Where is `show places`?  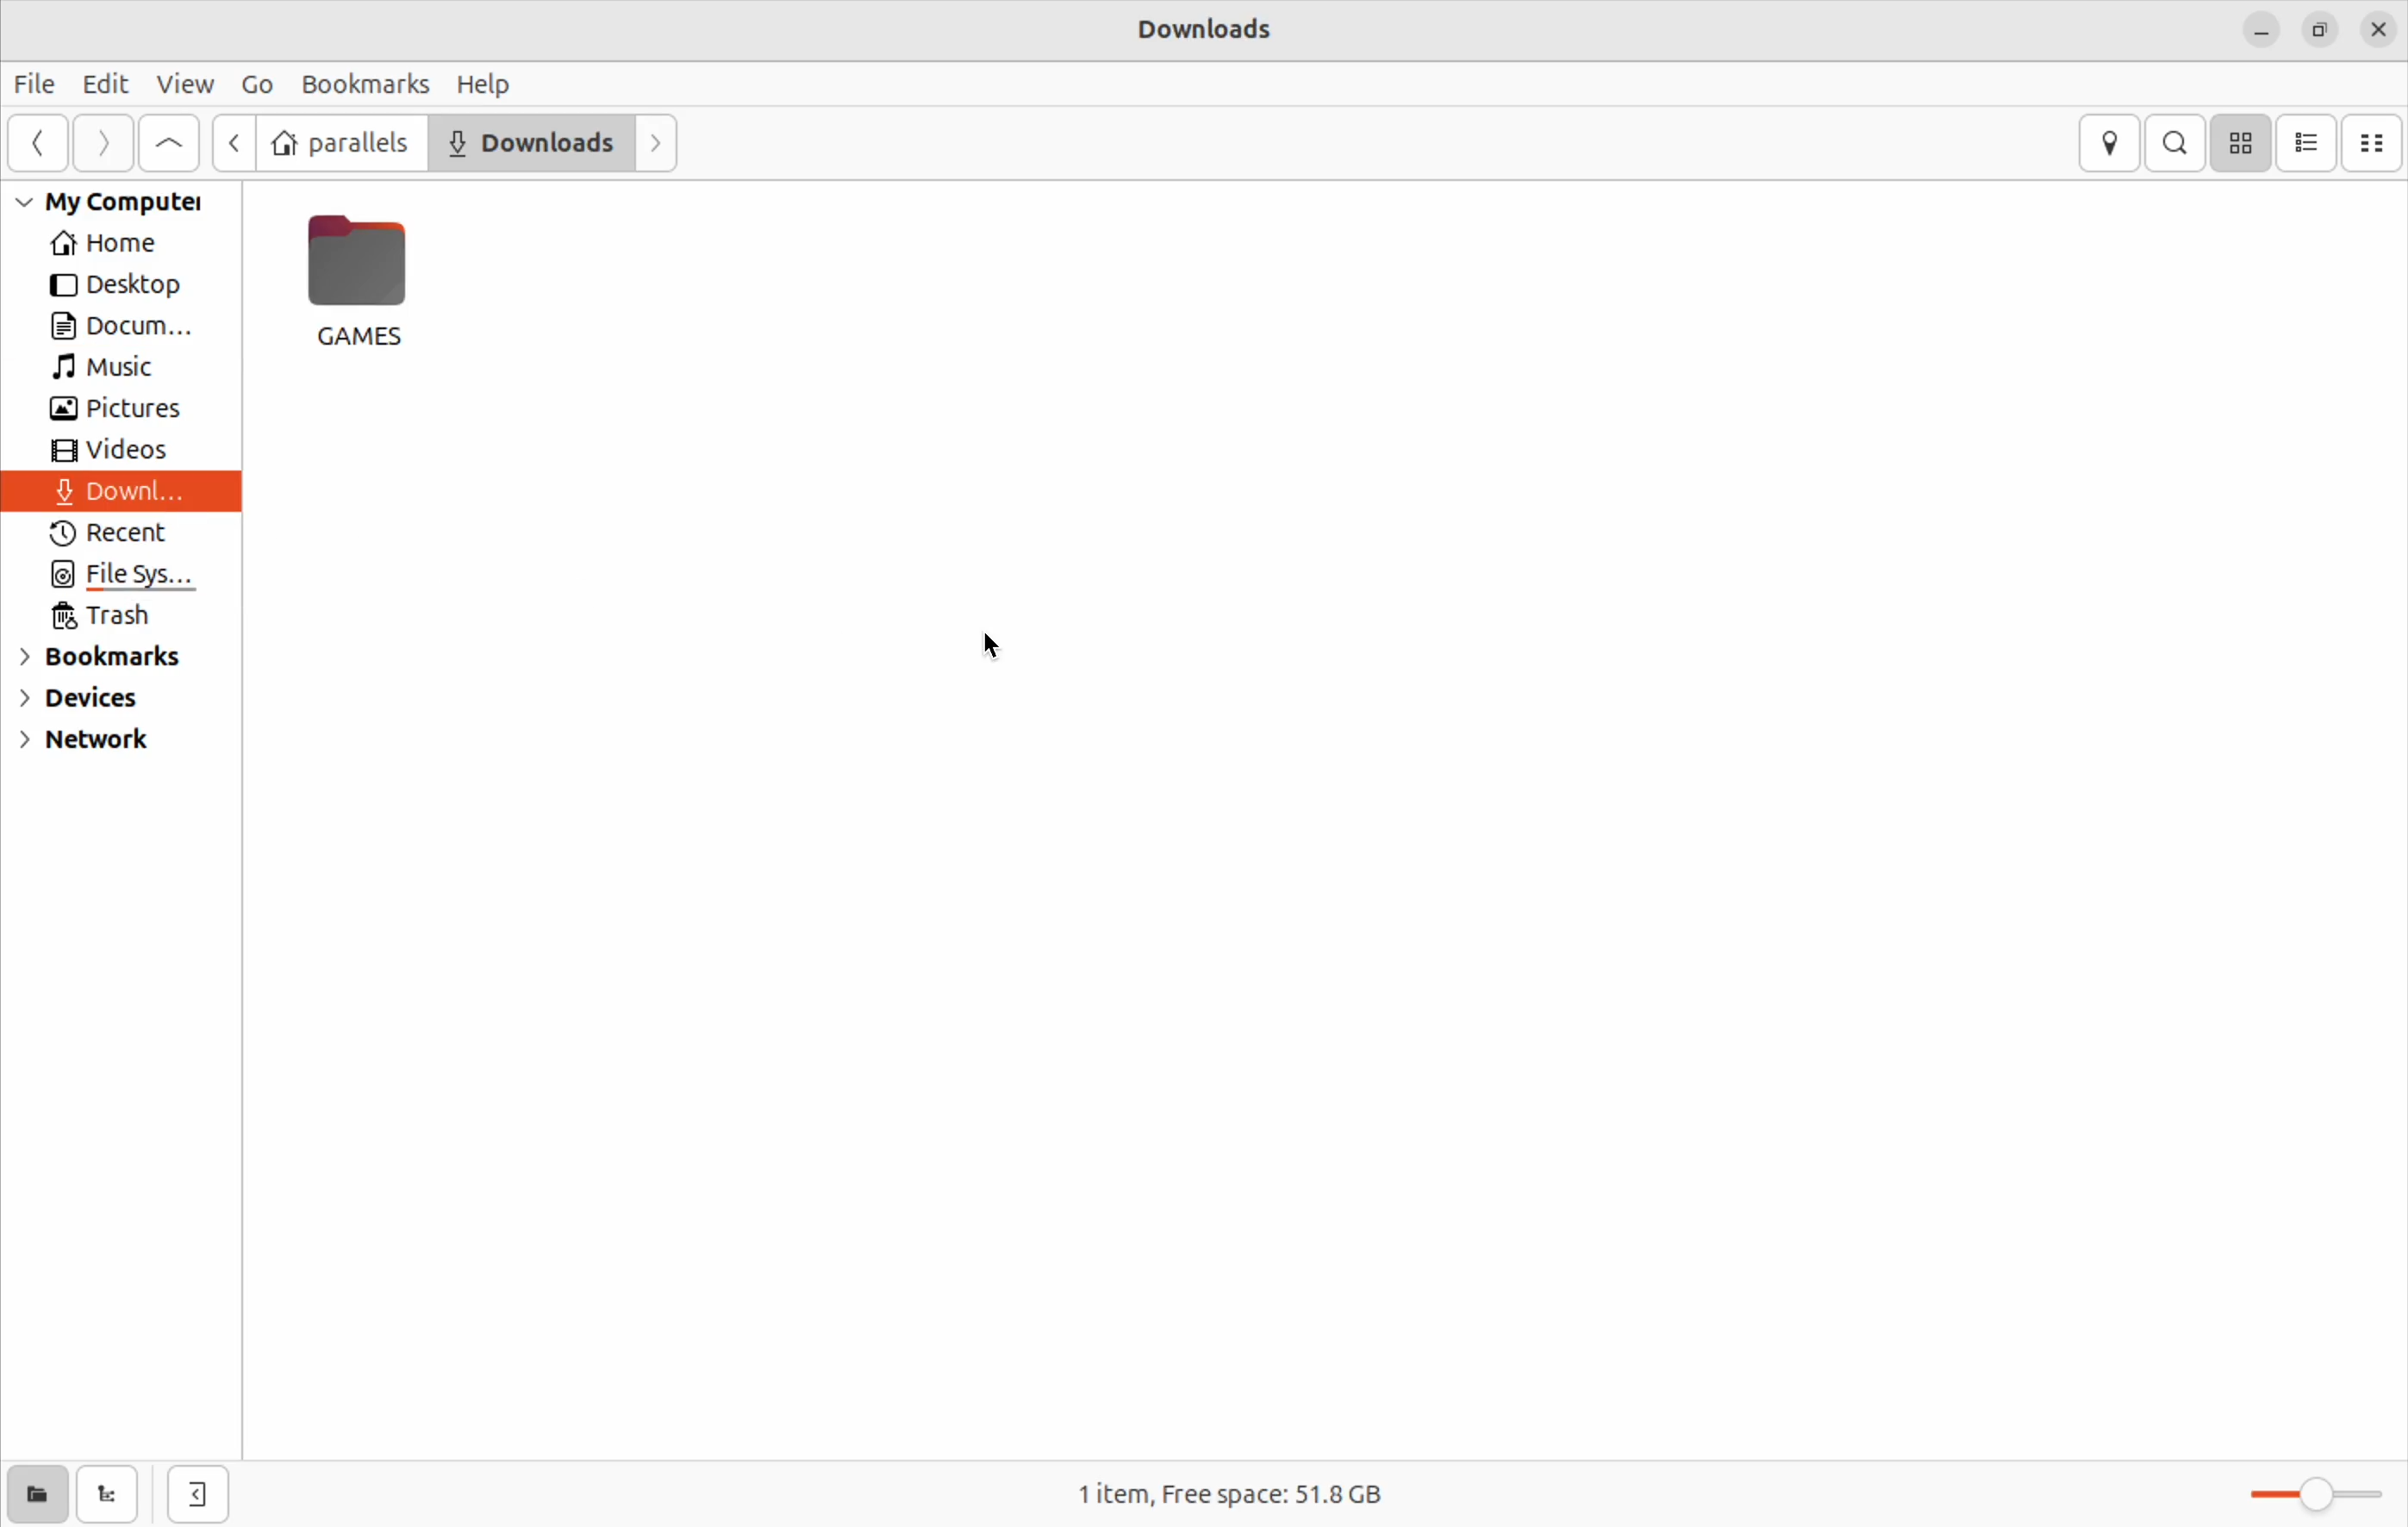
show places is located at coordinates (33, 1494).